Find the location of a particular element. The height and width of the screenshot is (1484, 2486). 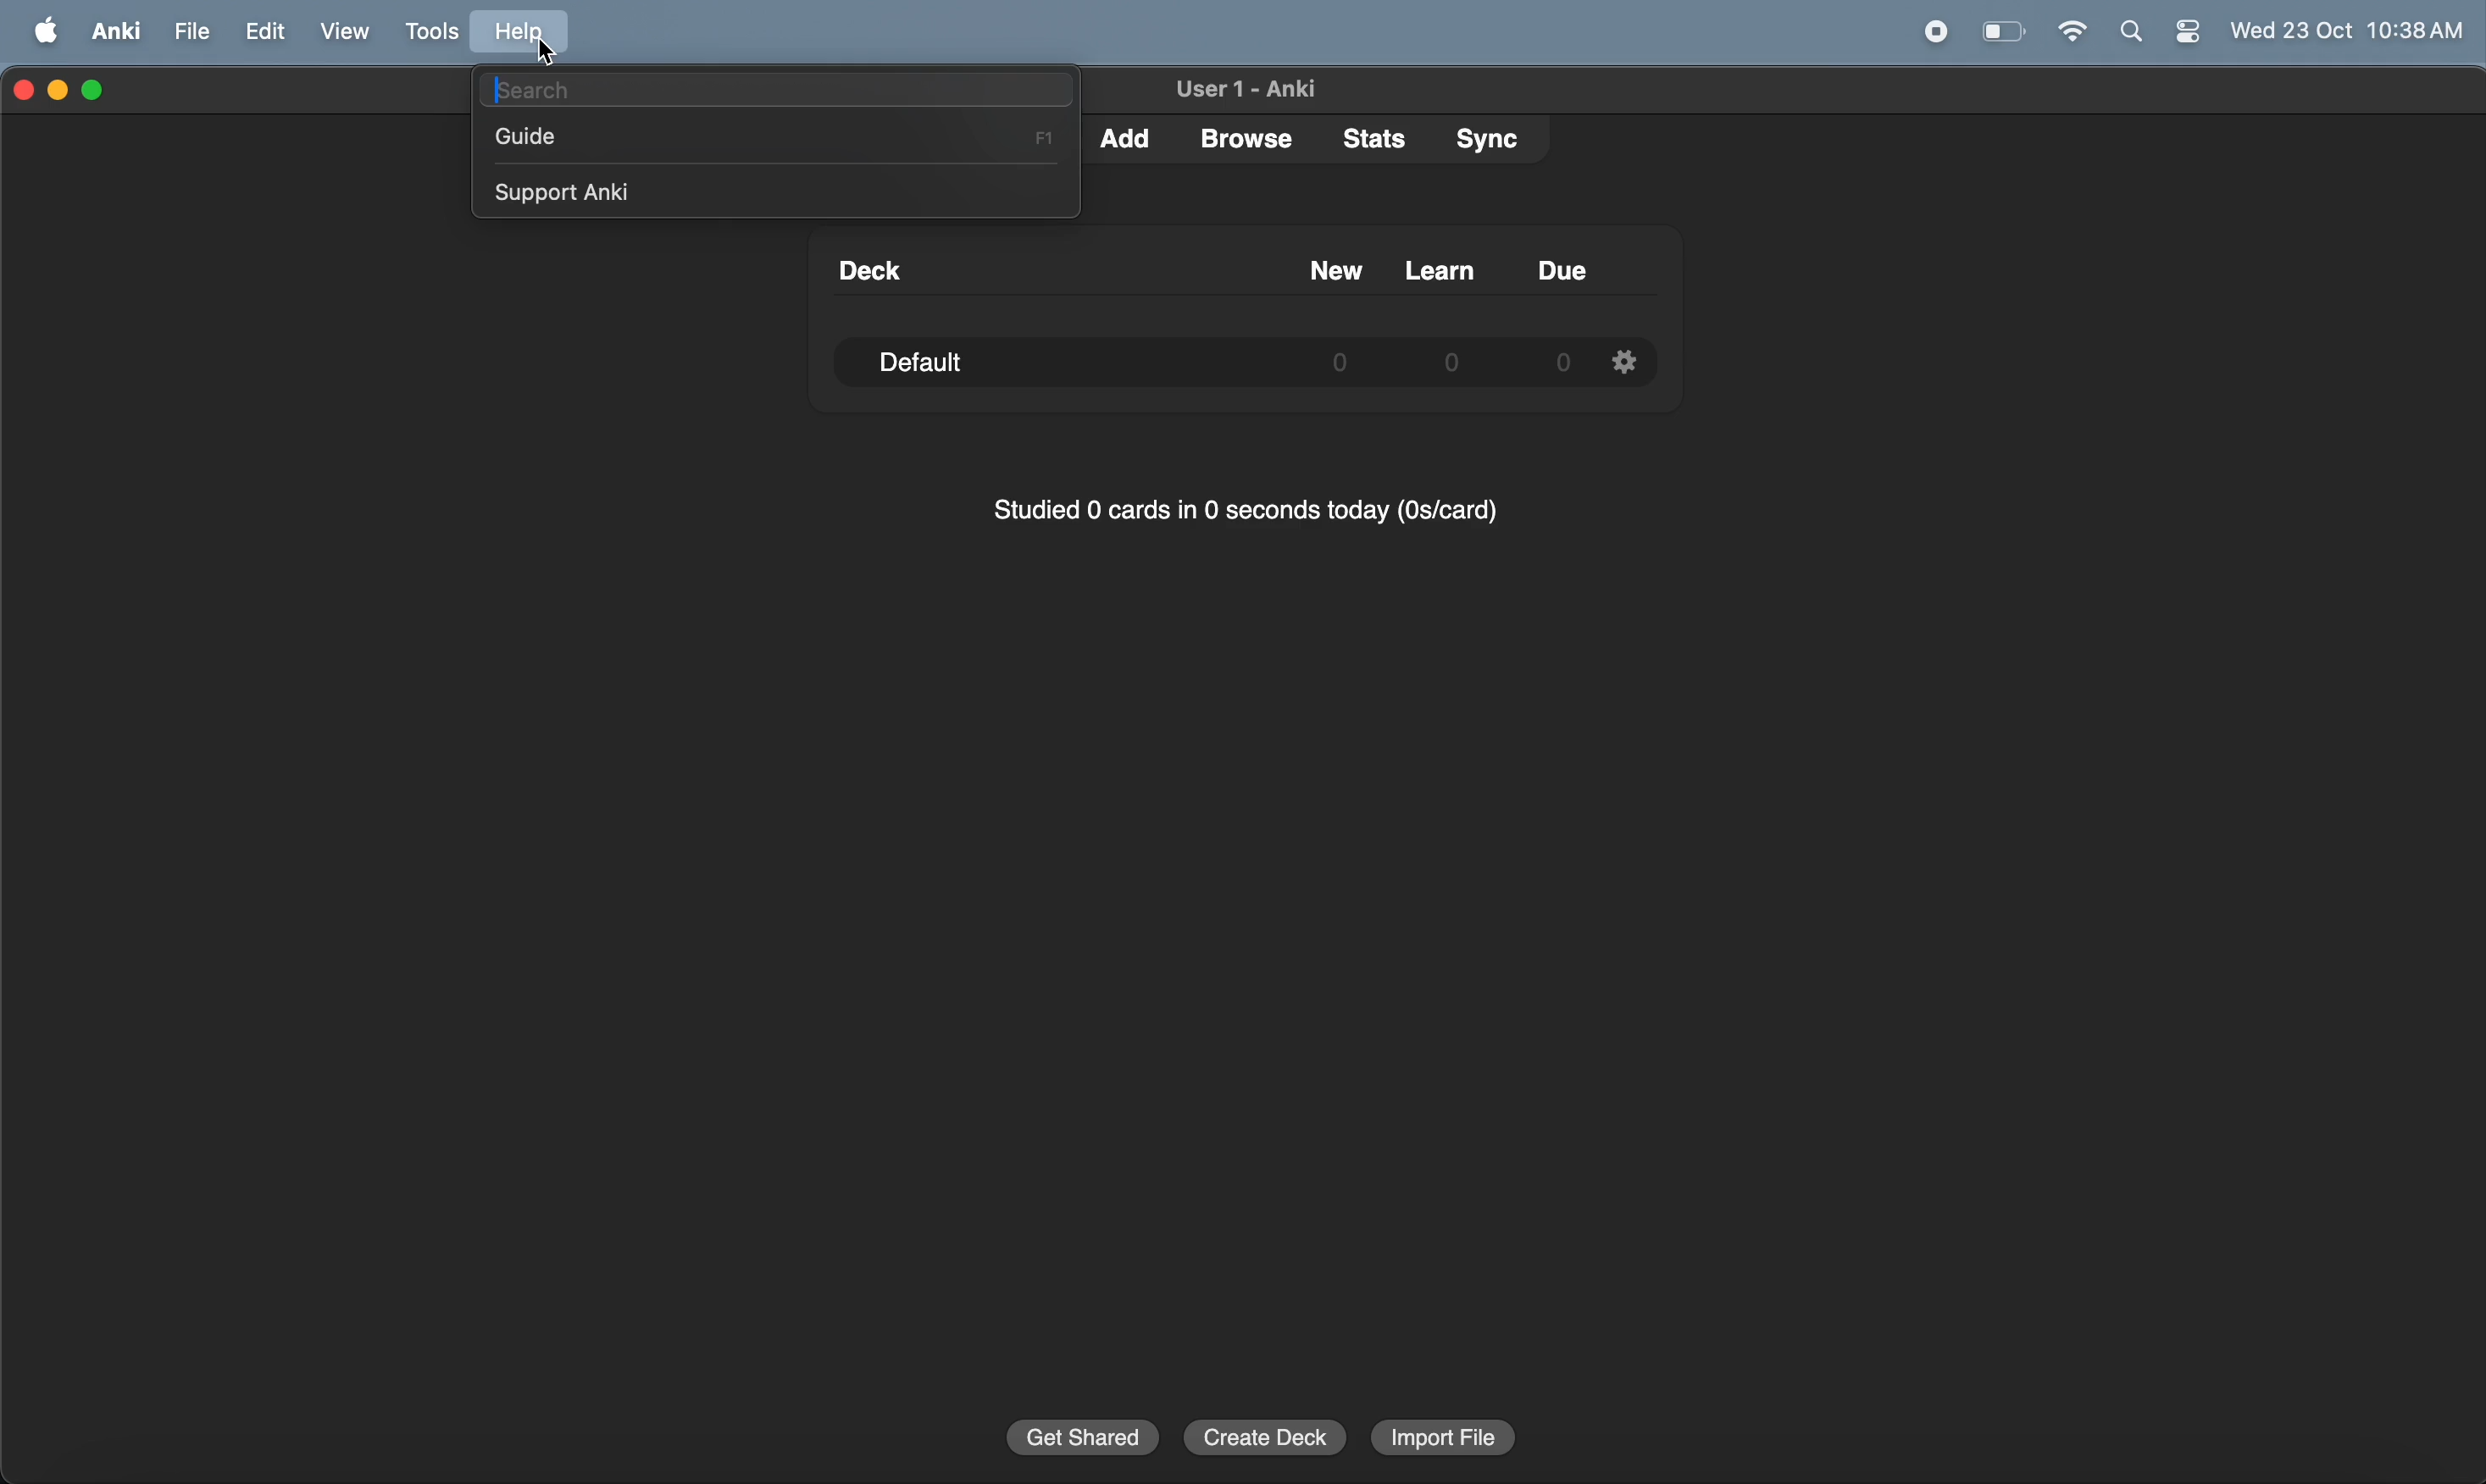

ankii is located at coordinates (109, 33).